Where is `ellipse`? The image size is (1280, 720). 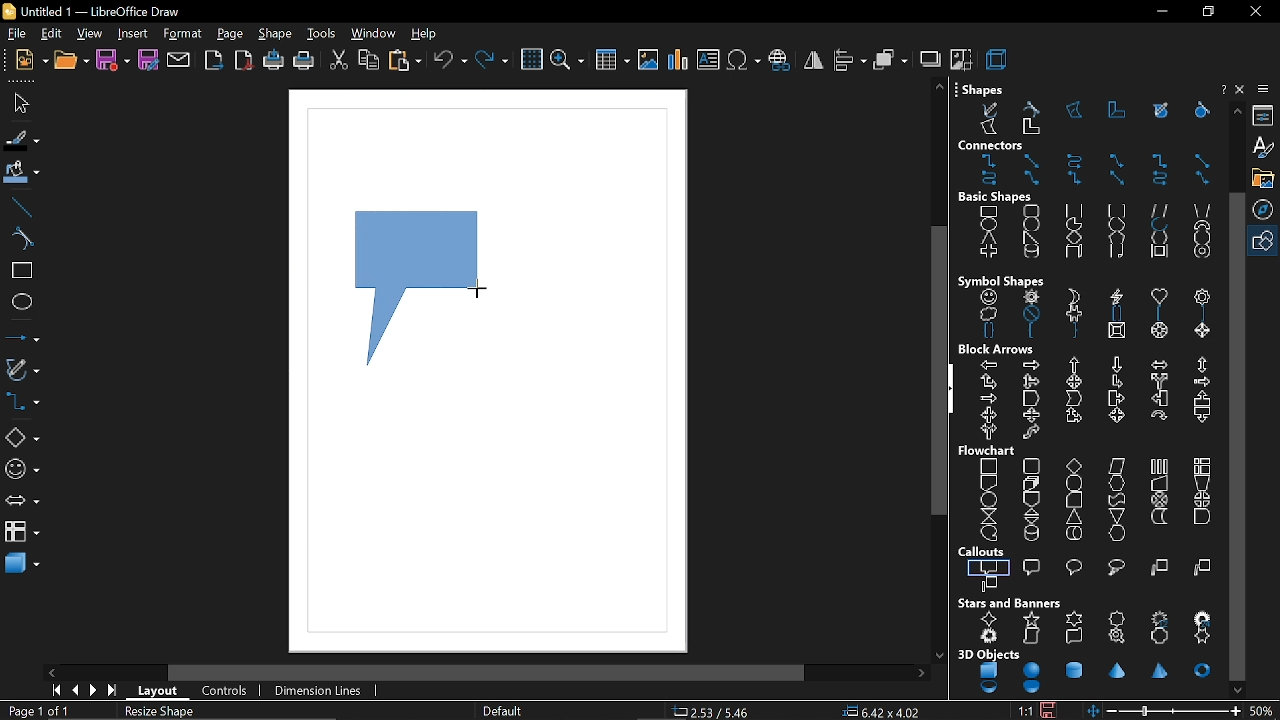 ellipse is located at coordinates (990, 225).